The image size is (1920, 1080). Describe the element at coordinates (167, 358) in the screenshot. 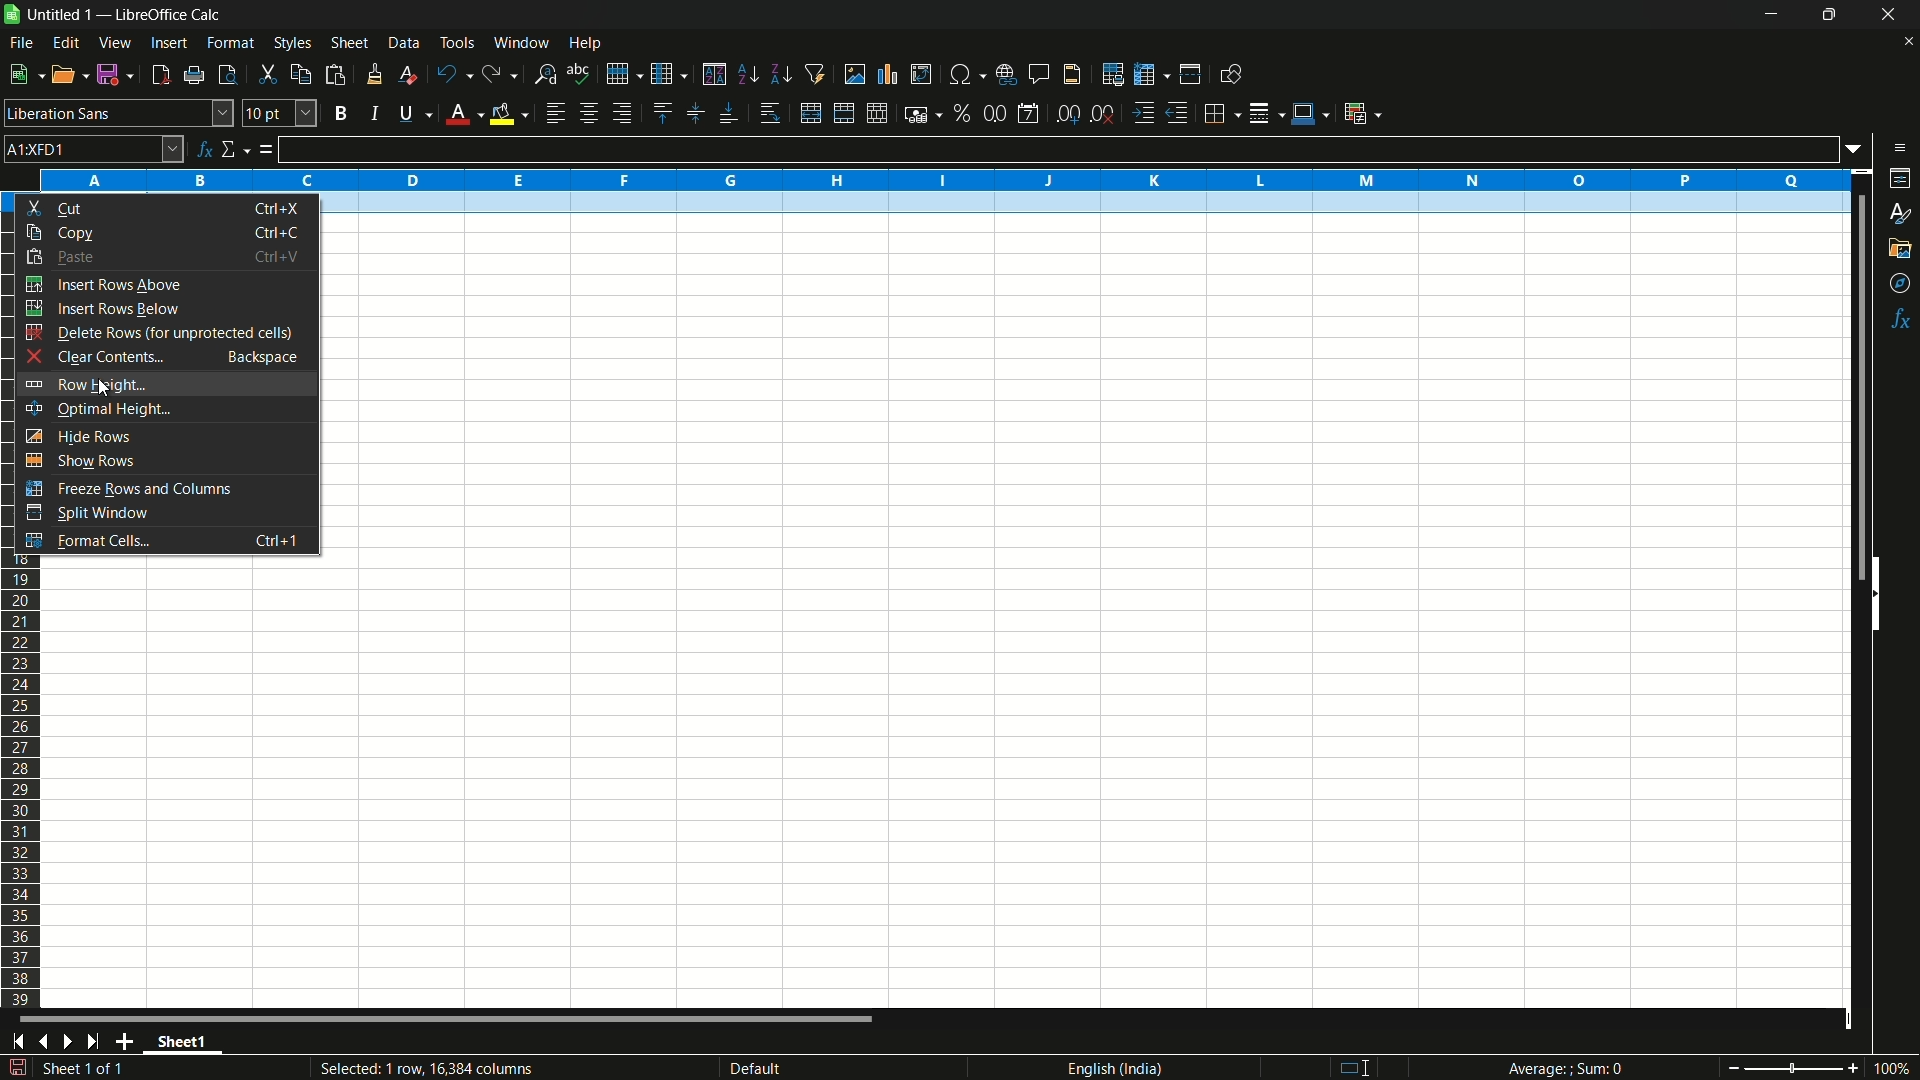

I see `clear contents` at that location.